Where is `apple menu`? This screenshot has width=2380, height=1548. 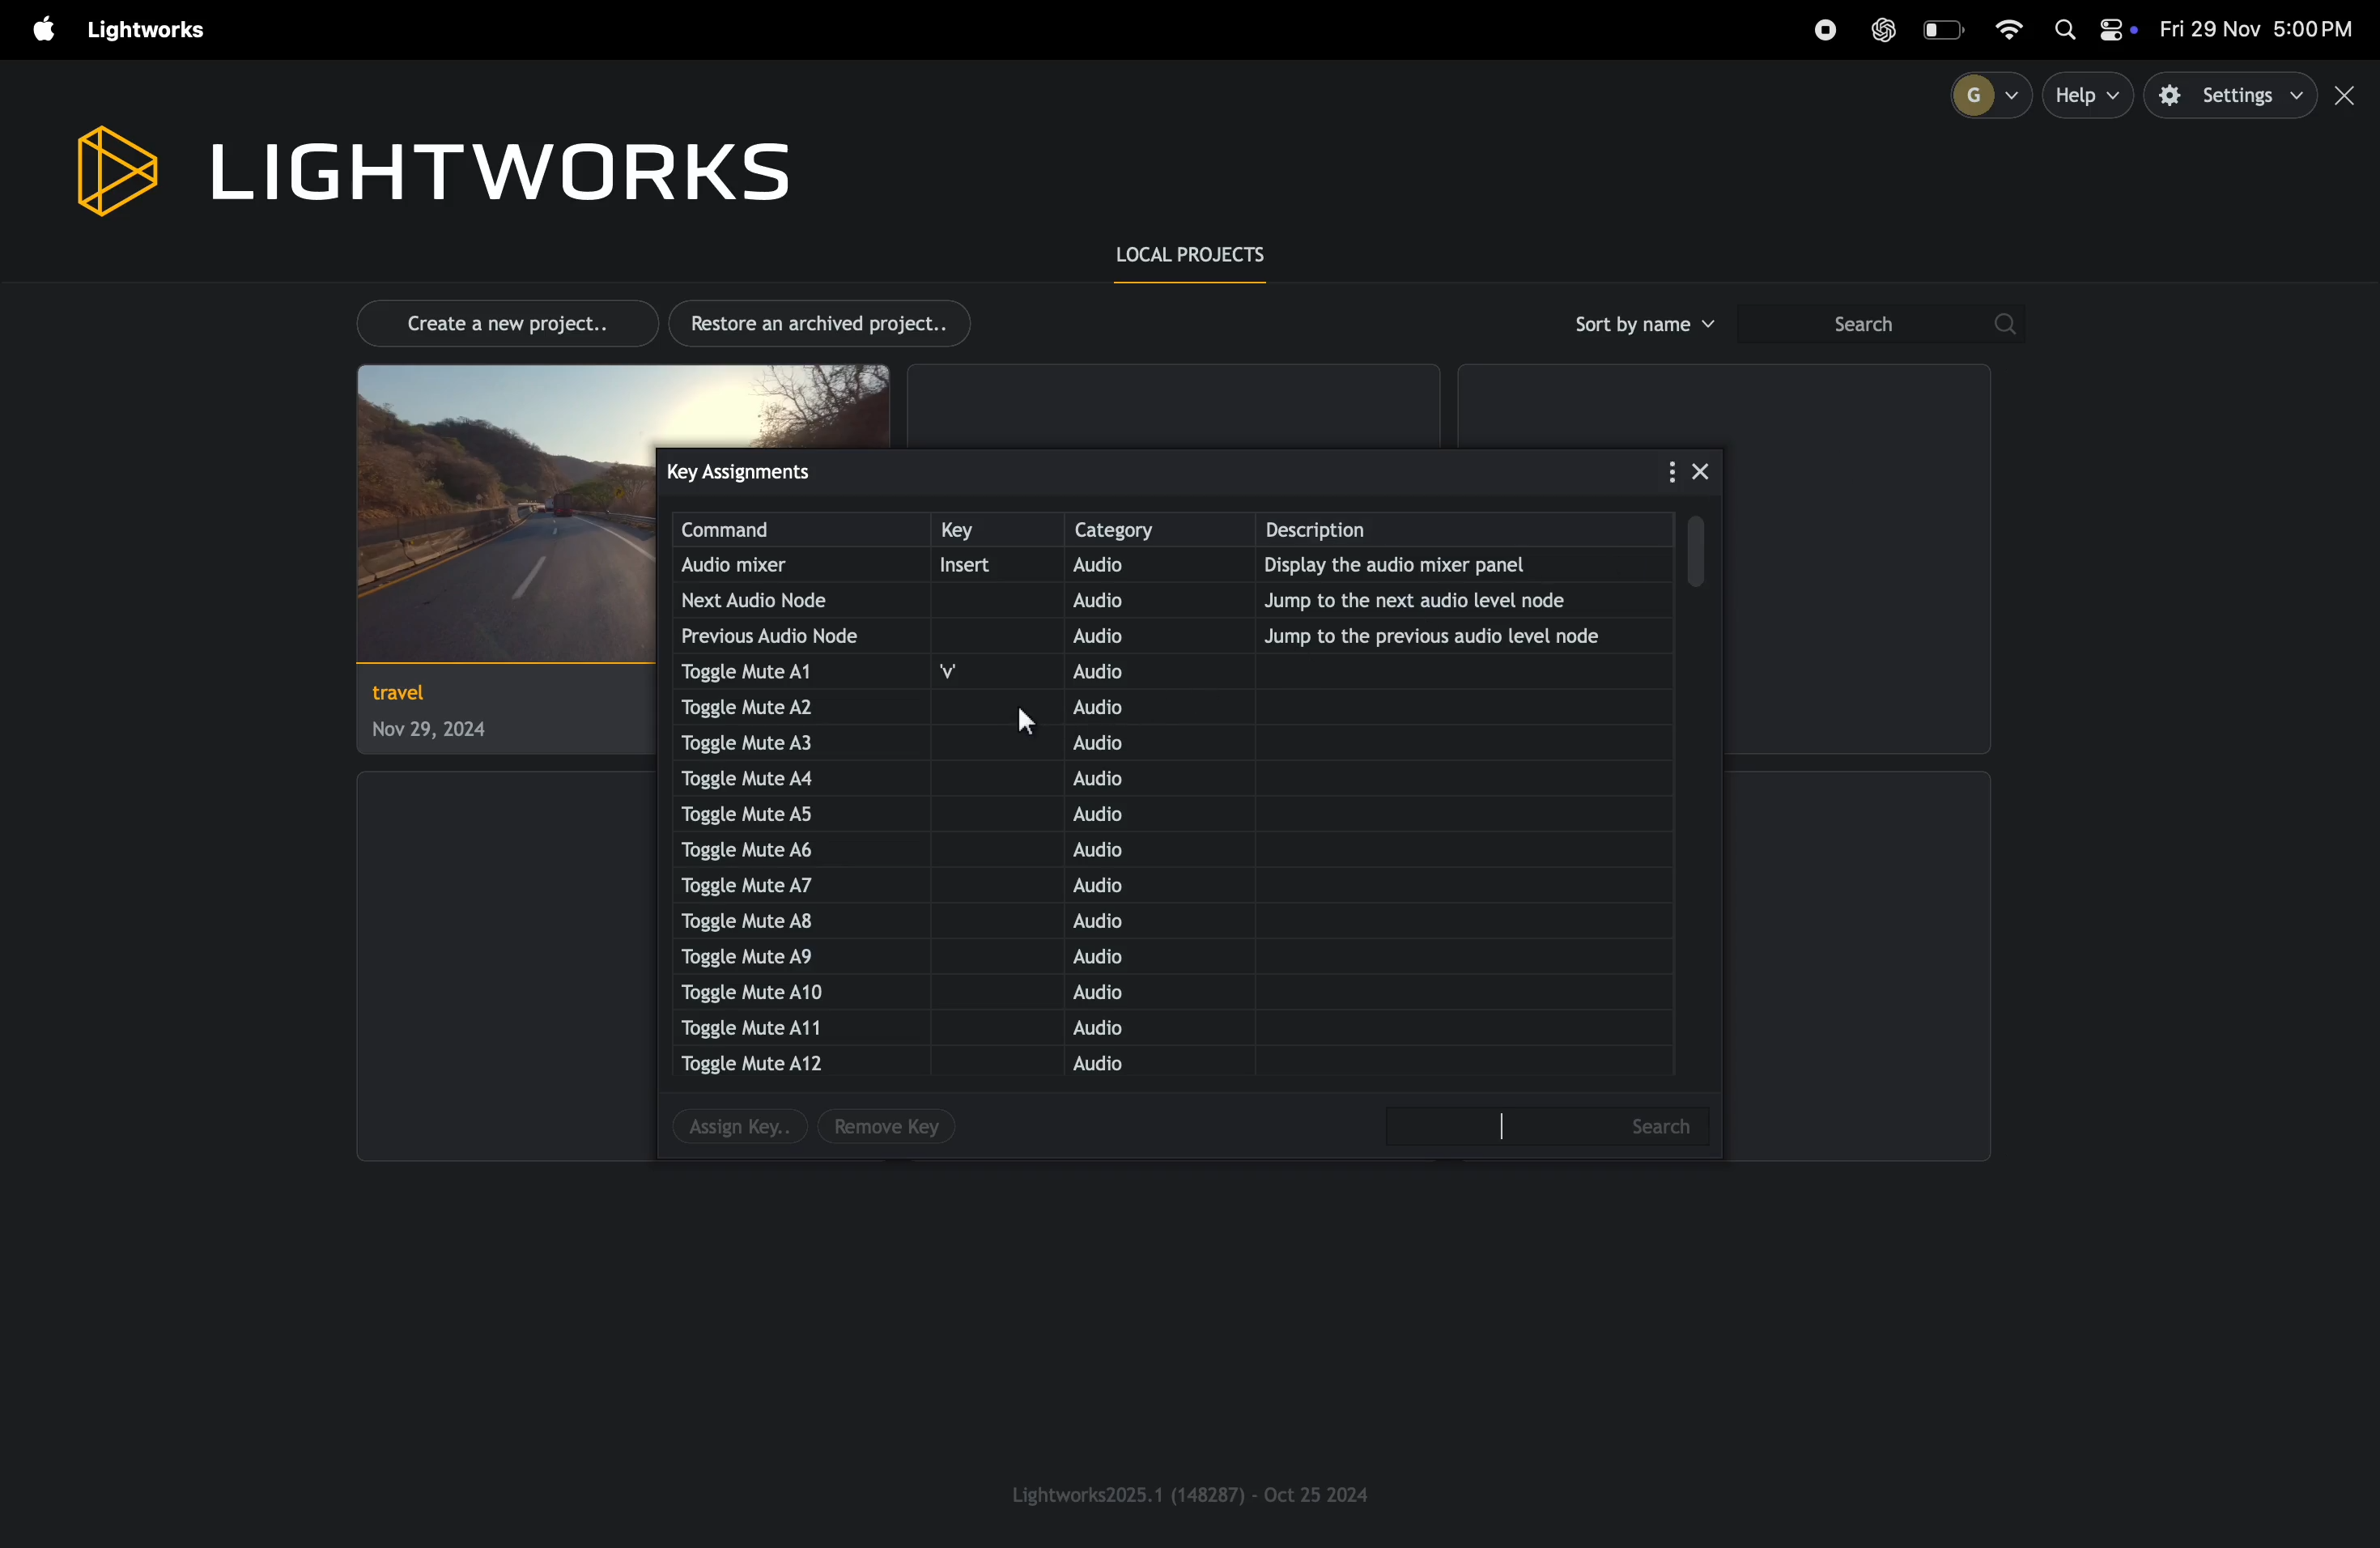
apple menu is located at coordinates (35, 31).